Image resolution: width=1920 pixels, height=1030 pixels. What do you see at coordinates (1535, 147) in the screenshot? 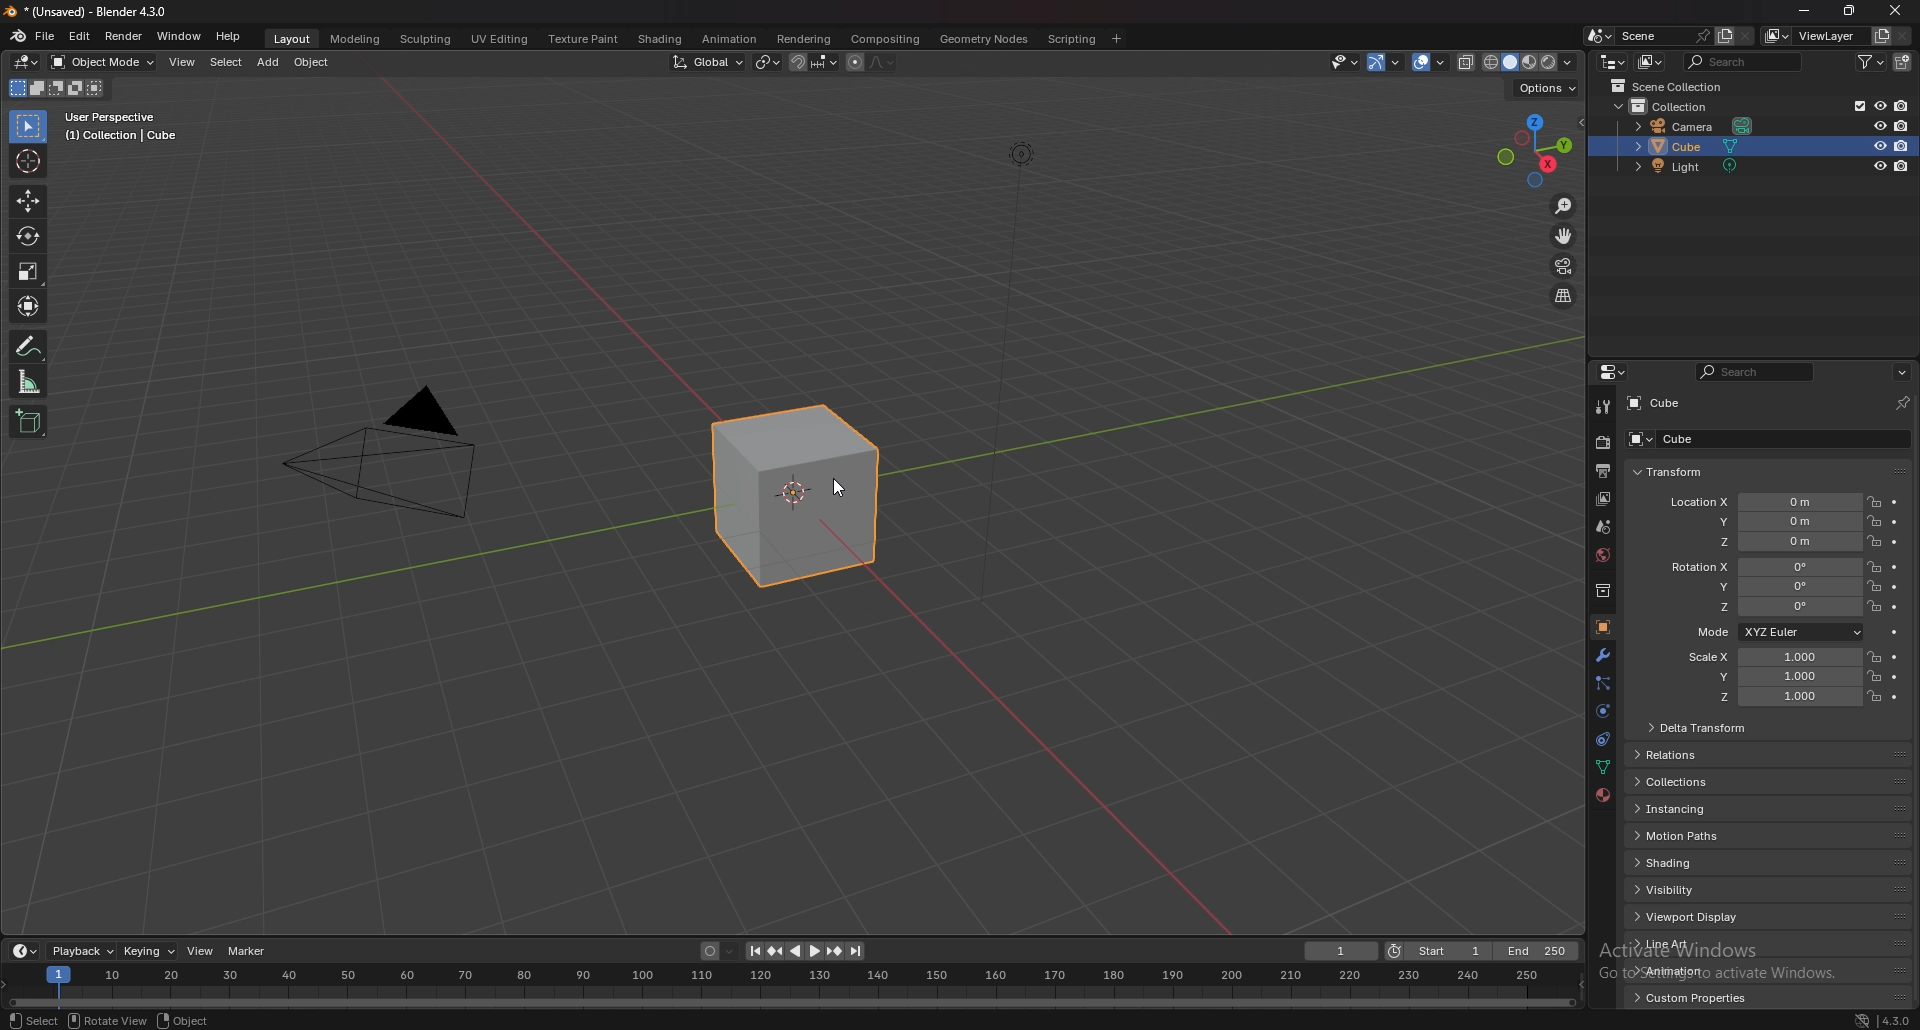
I see `use a preset viewport` at bounding box center [1535, 147].